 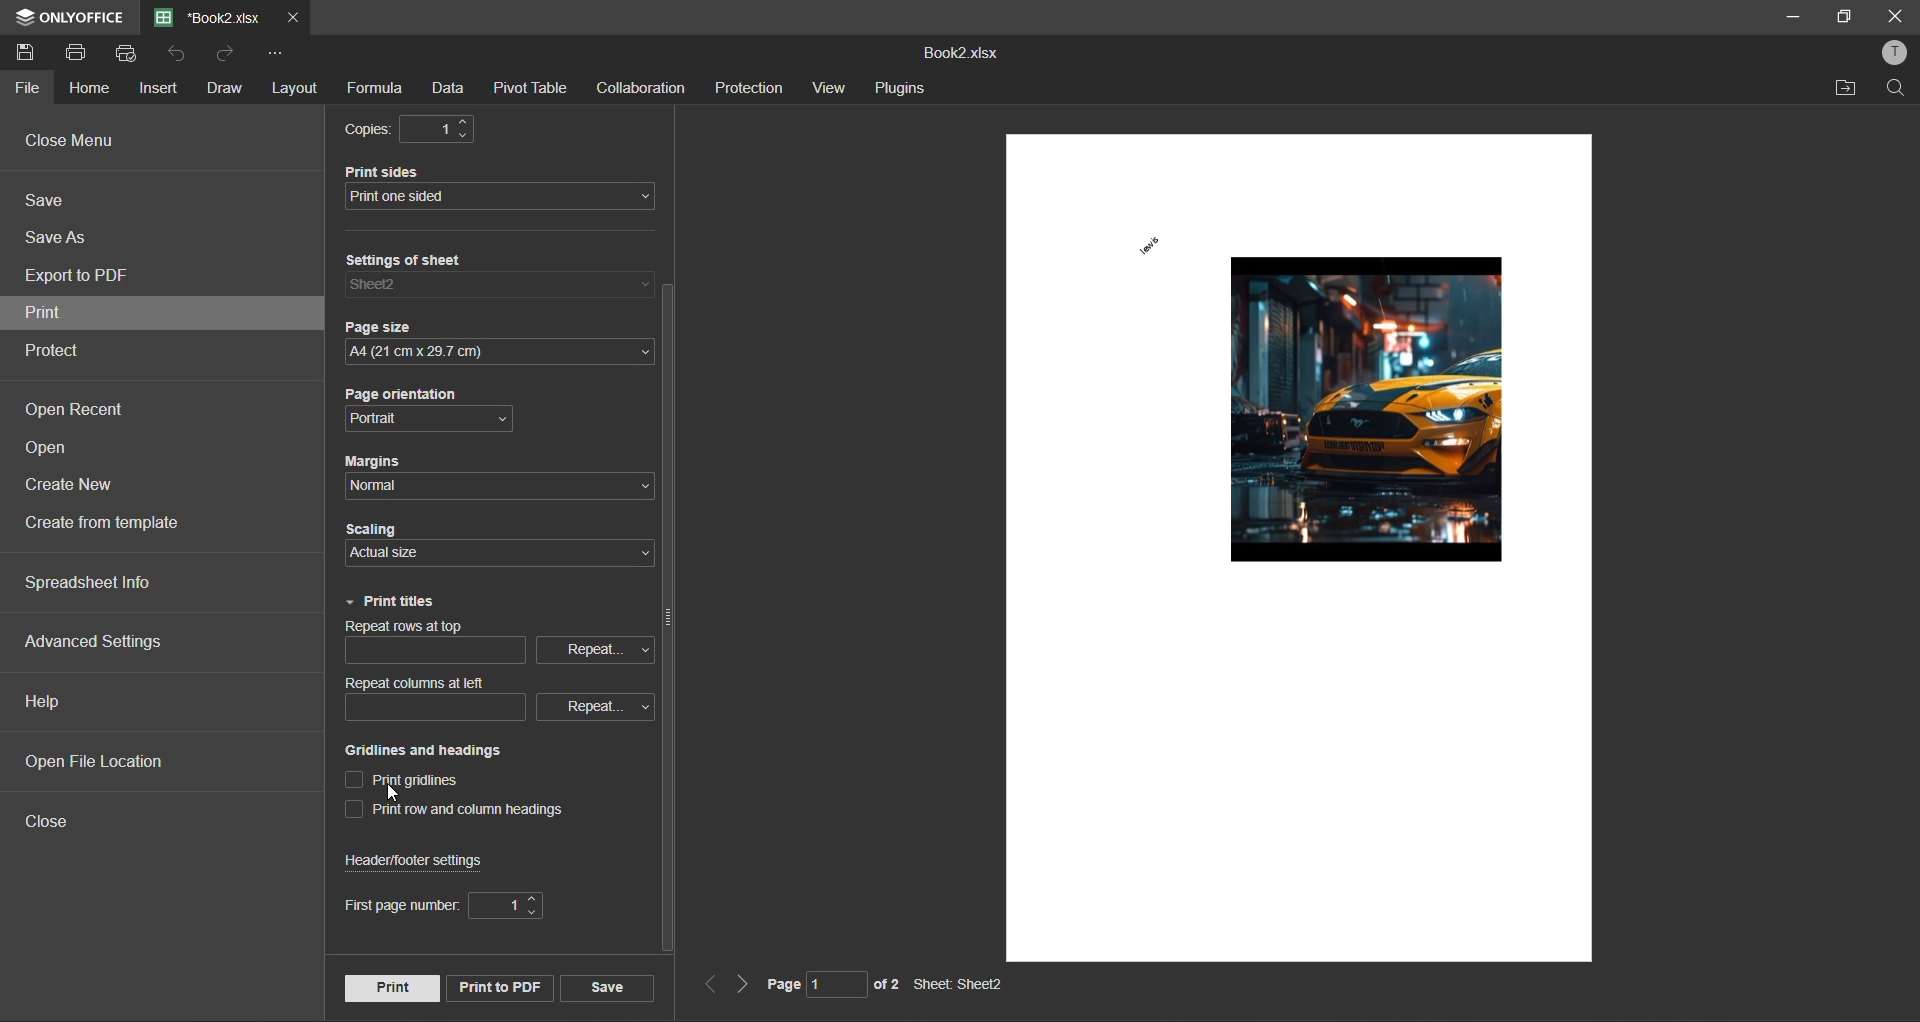 I want to click on A4 (21cm x29.7 cm) , so click(x=499, y=353).